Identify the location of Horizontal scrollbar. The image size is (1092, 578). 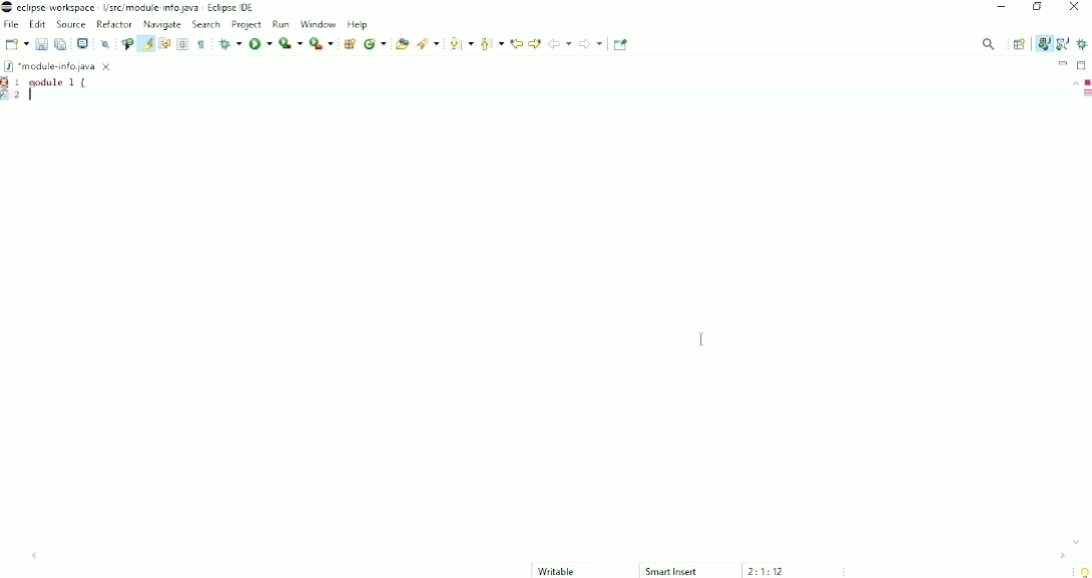
(551, 555).